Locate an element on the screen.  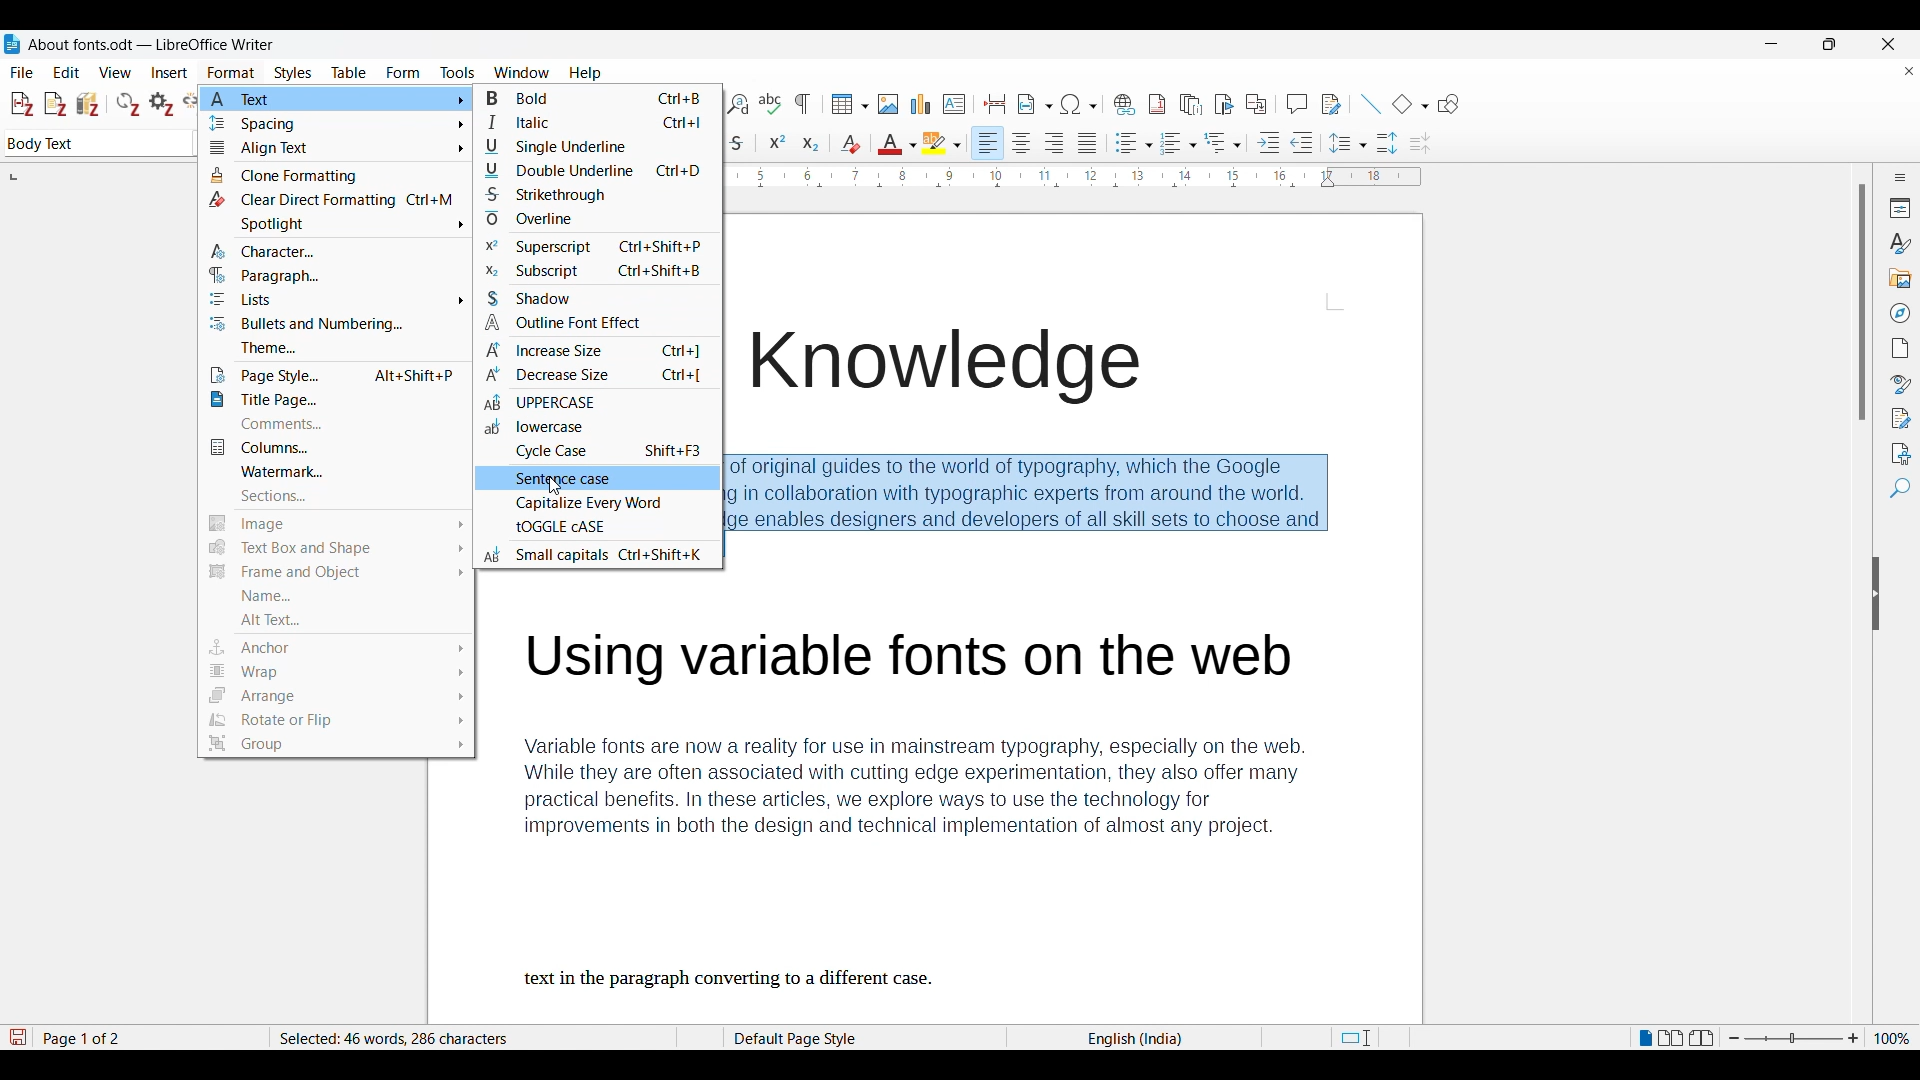
Single underline is located at coordinates (594, 147).